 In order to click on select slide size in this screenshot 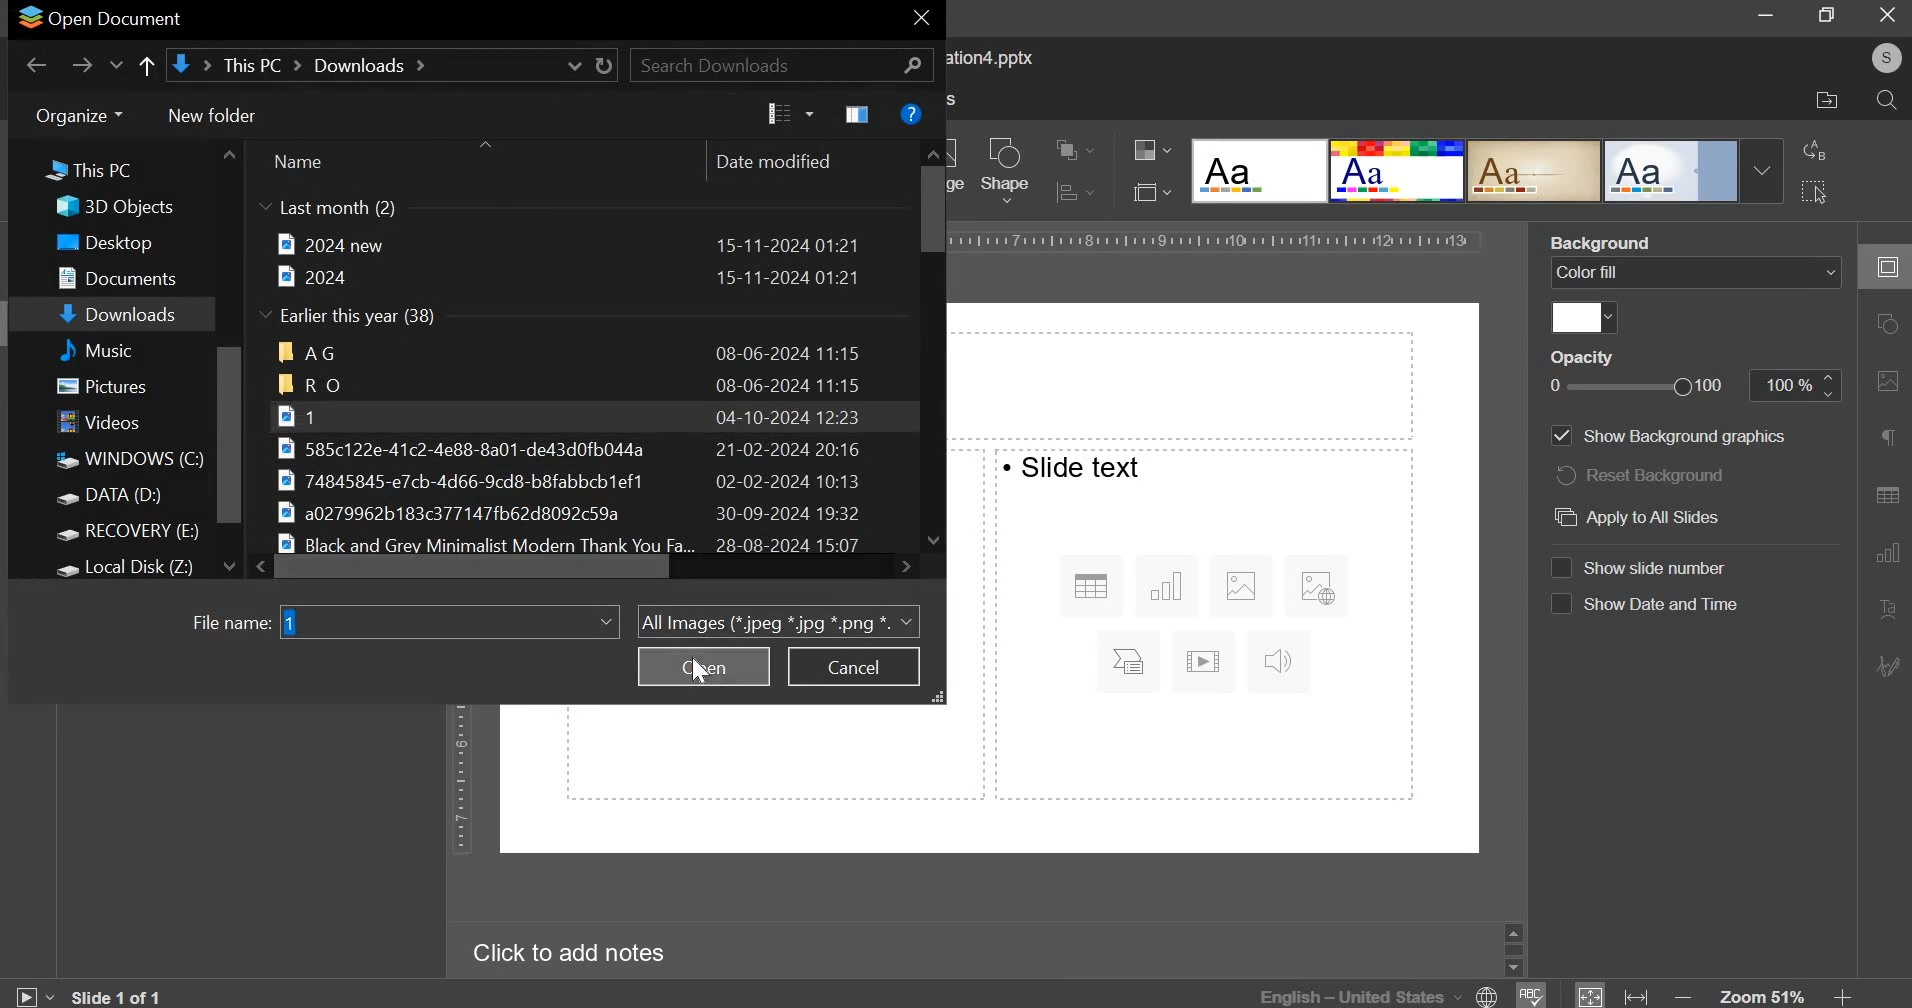, I will do `click(1147, 191)`.